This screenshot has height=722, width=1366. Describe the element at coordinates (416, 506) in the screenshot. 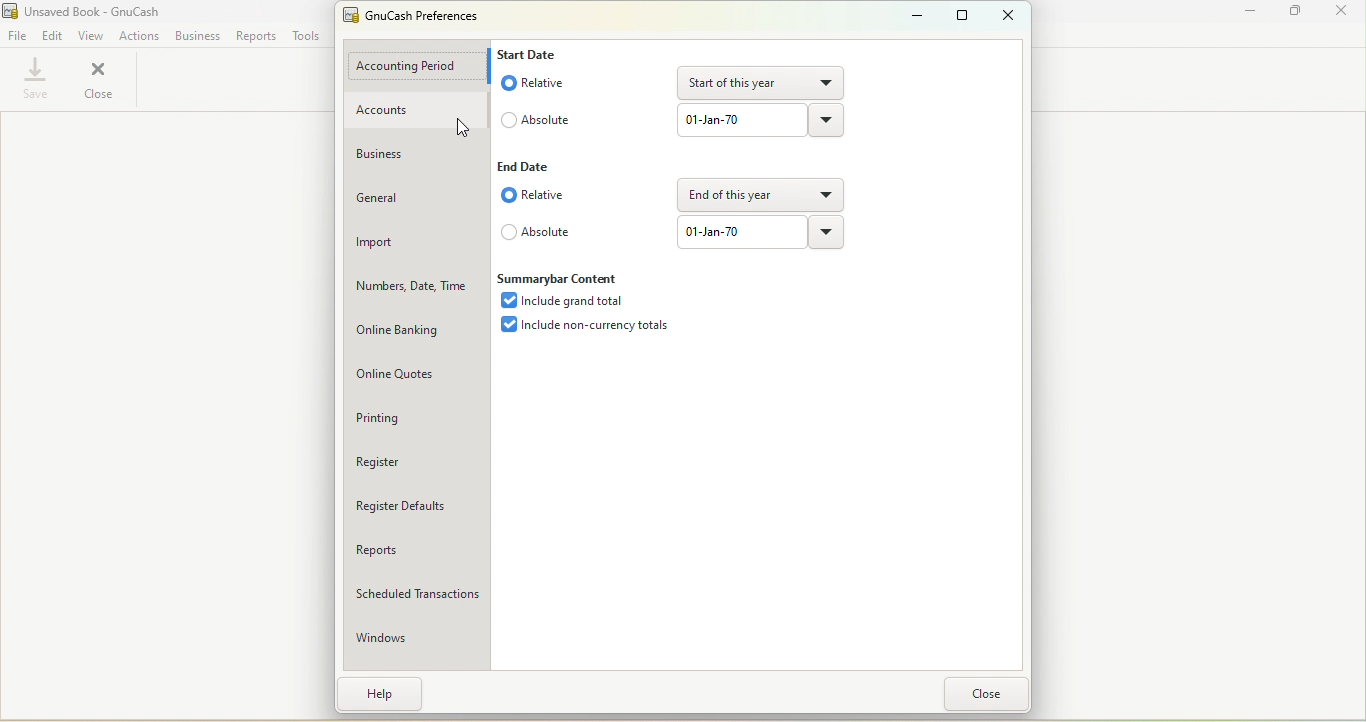

I see `Register defaults` at that location.